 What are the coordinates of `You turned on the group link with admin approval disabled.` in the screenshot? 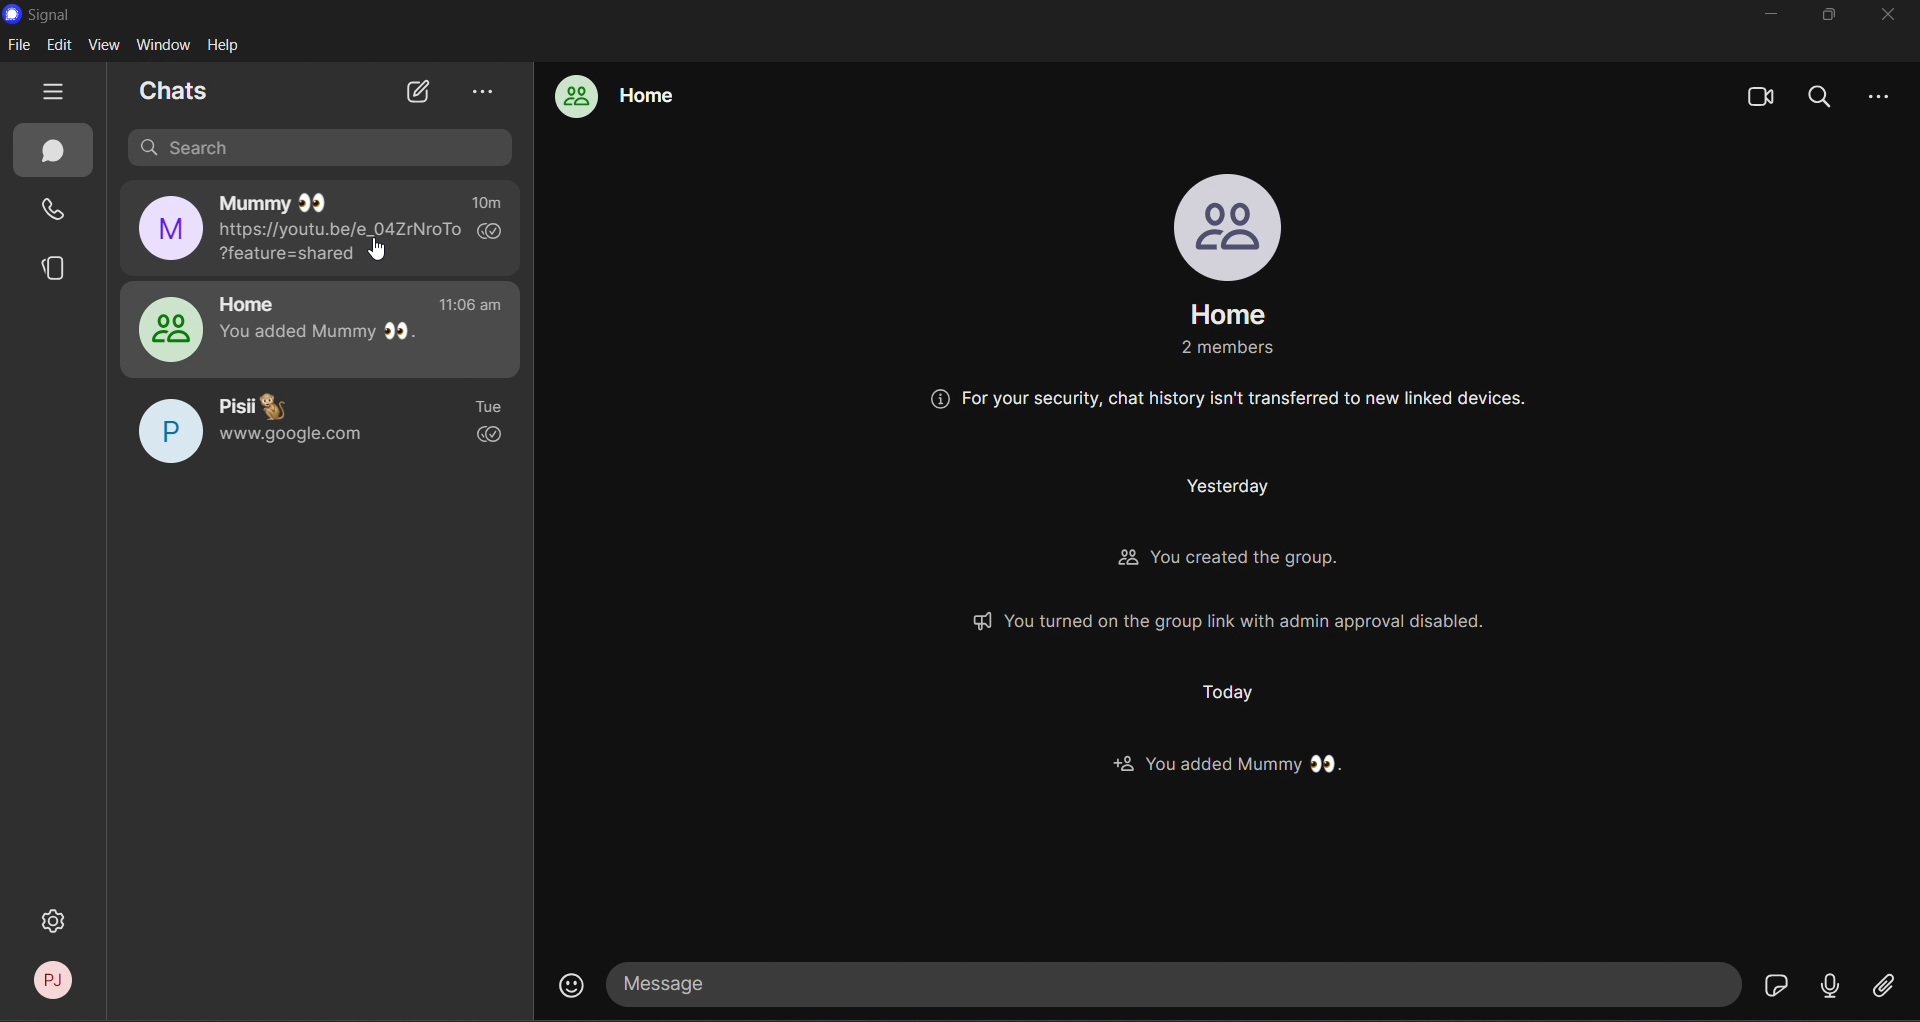 It's located at (1228, 620).